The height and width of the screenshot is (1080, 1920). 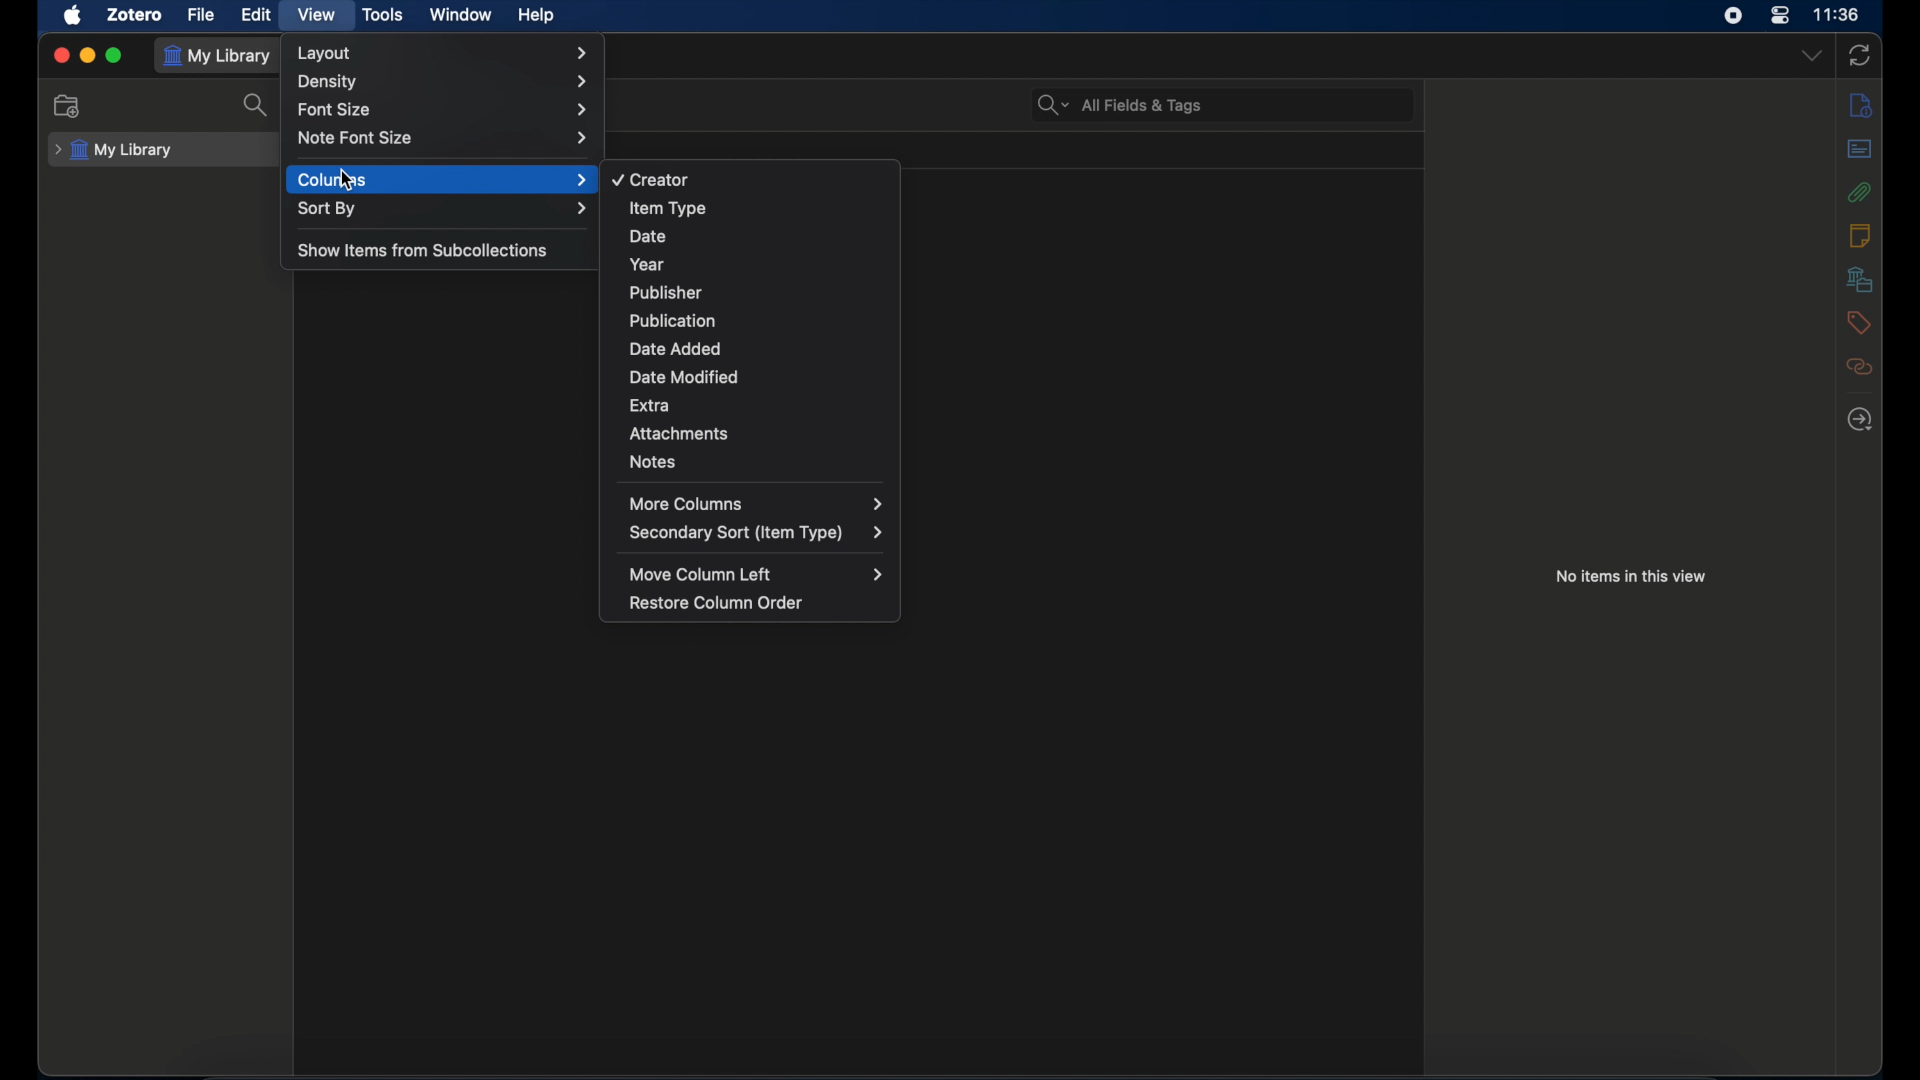 I want to click on libraries, so click(x=1861, y=280).